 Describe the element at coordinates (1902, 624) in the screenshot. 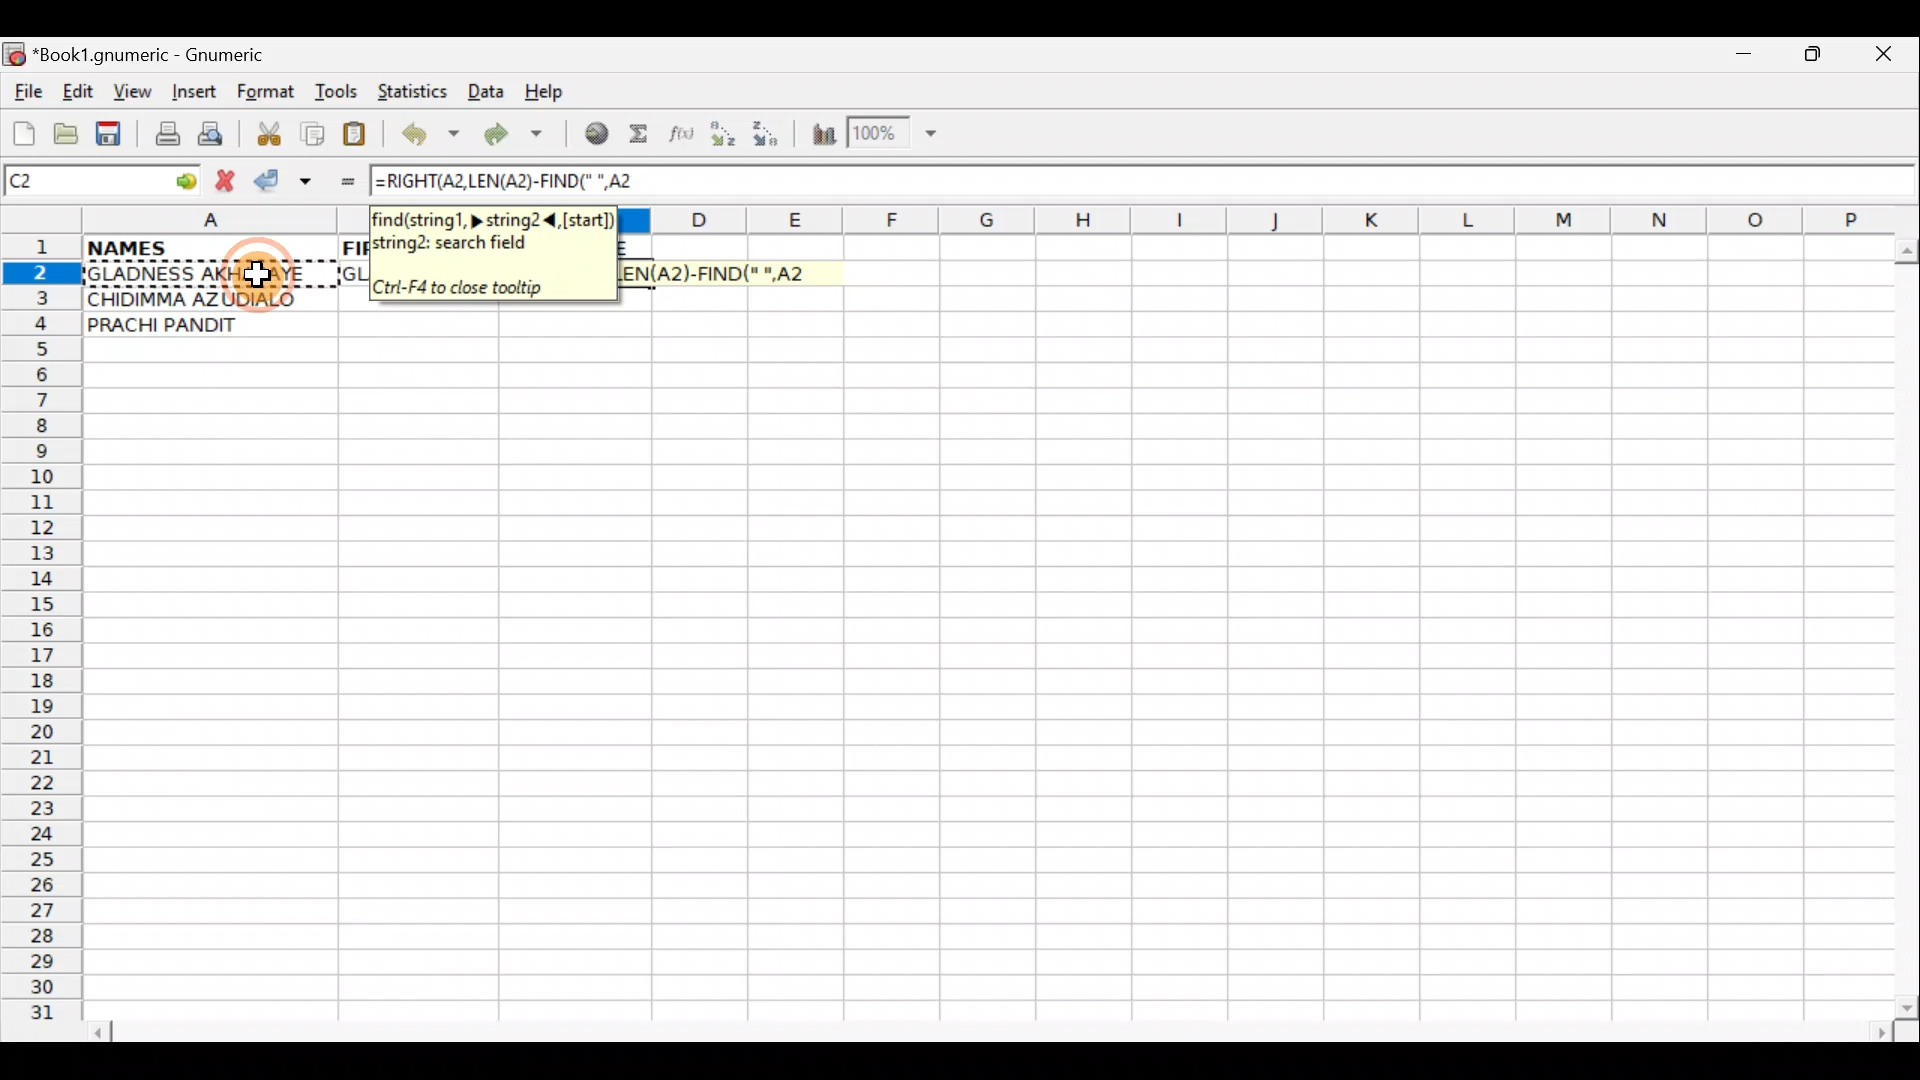

I see `Scroll bar` at that location.